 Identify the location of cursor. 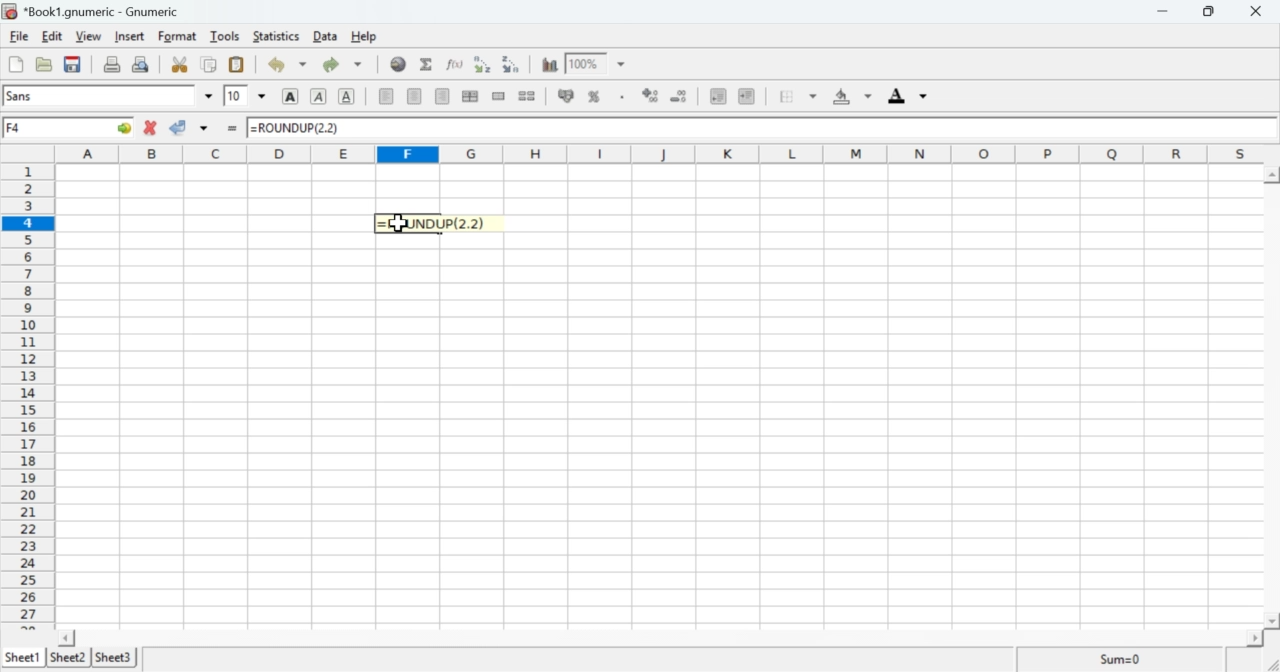
(399, 225).